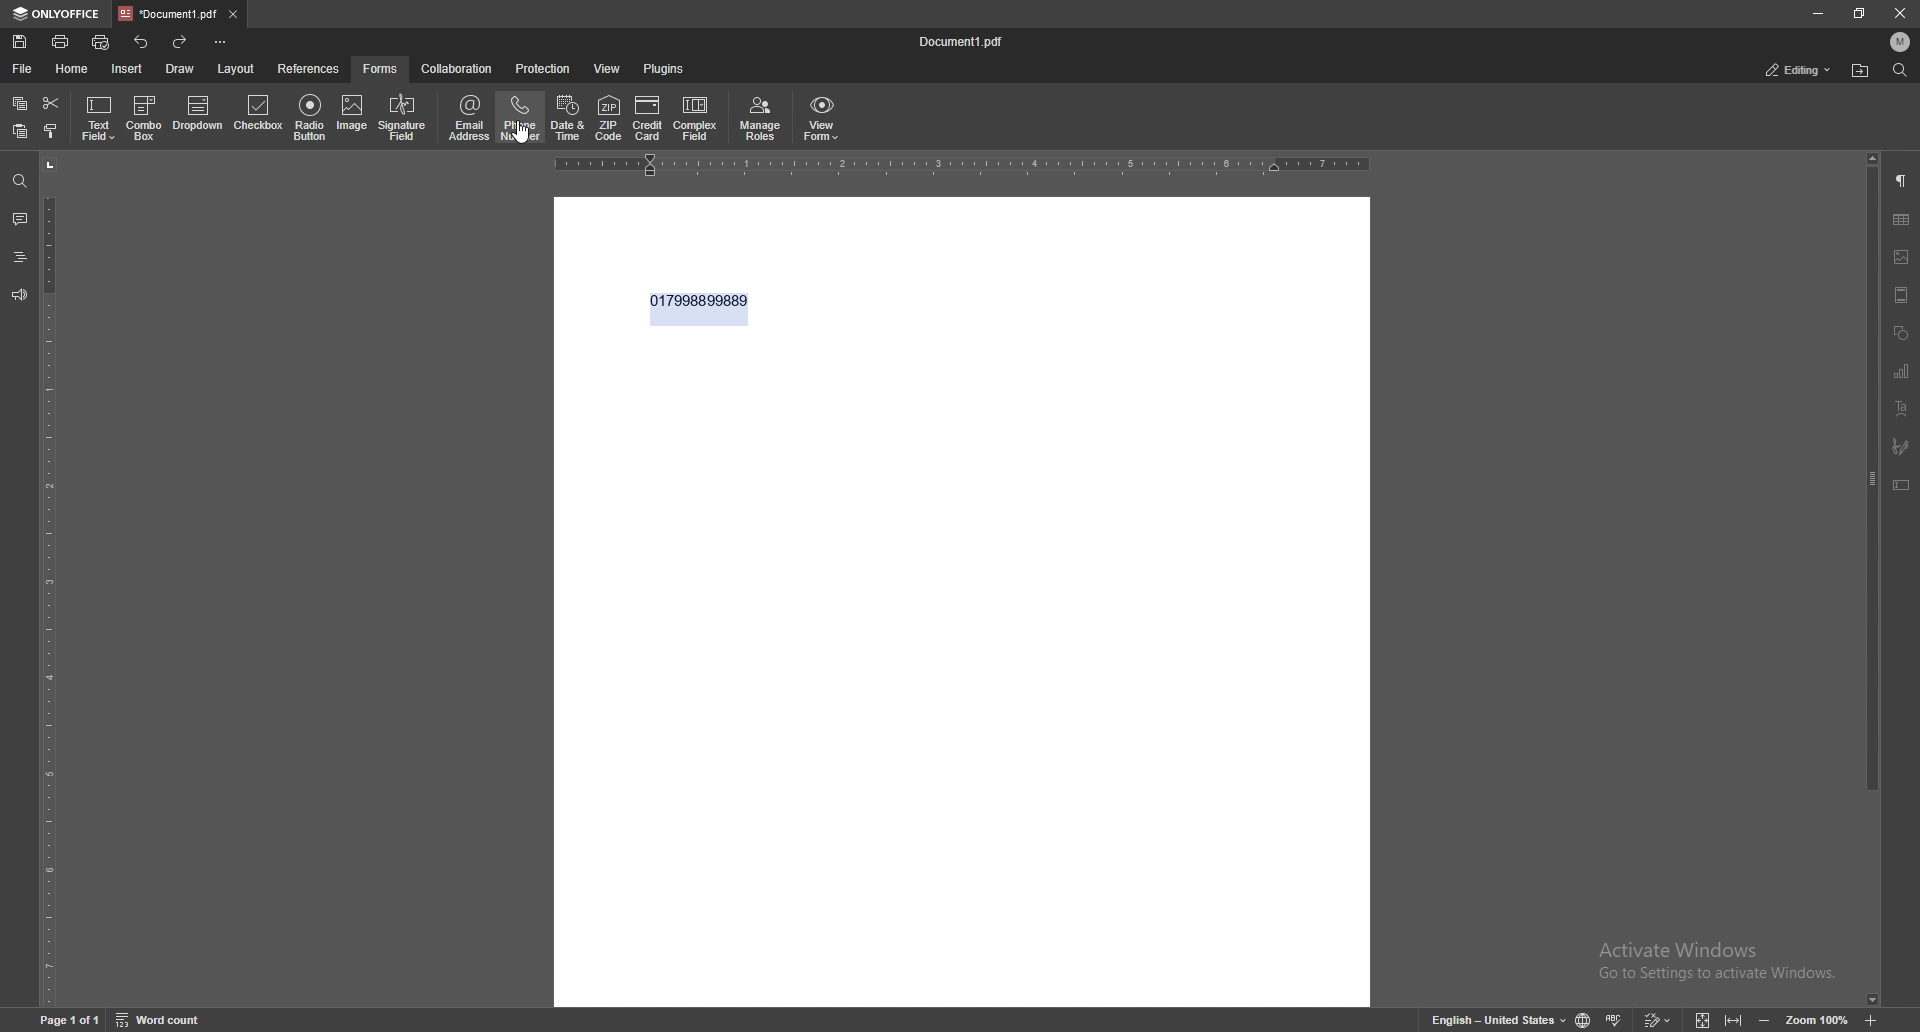  I want to click on status, so click(1799, 70).